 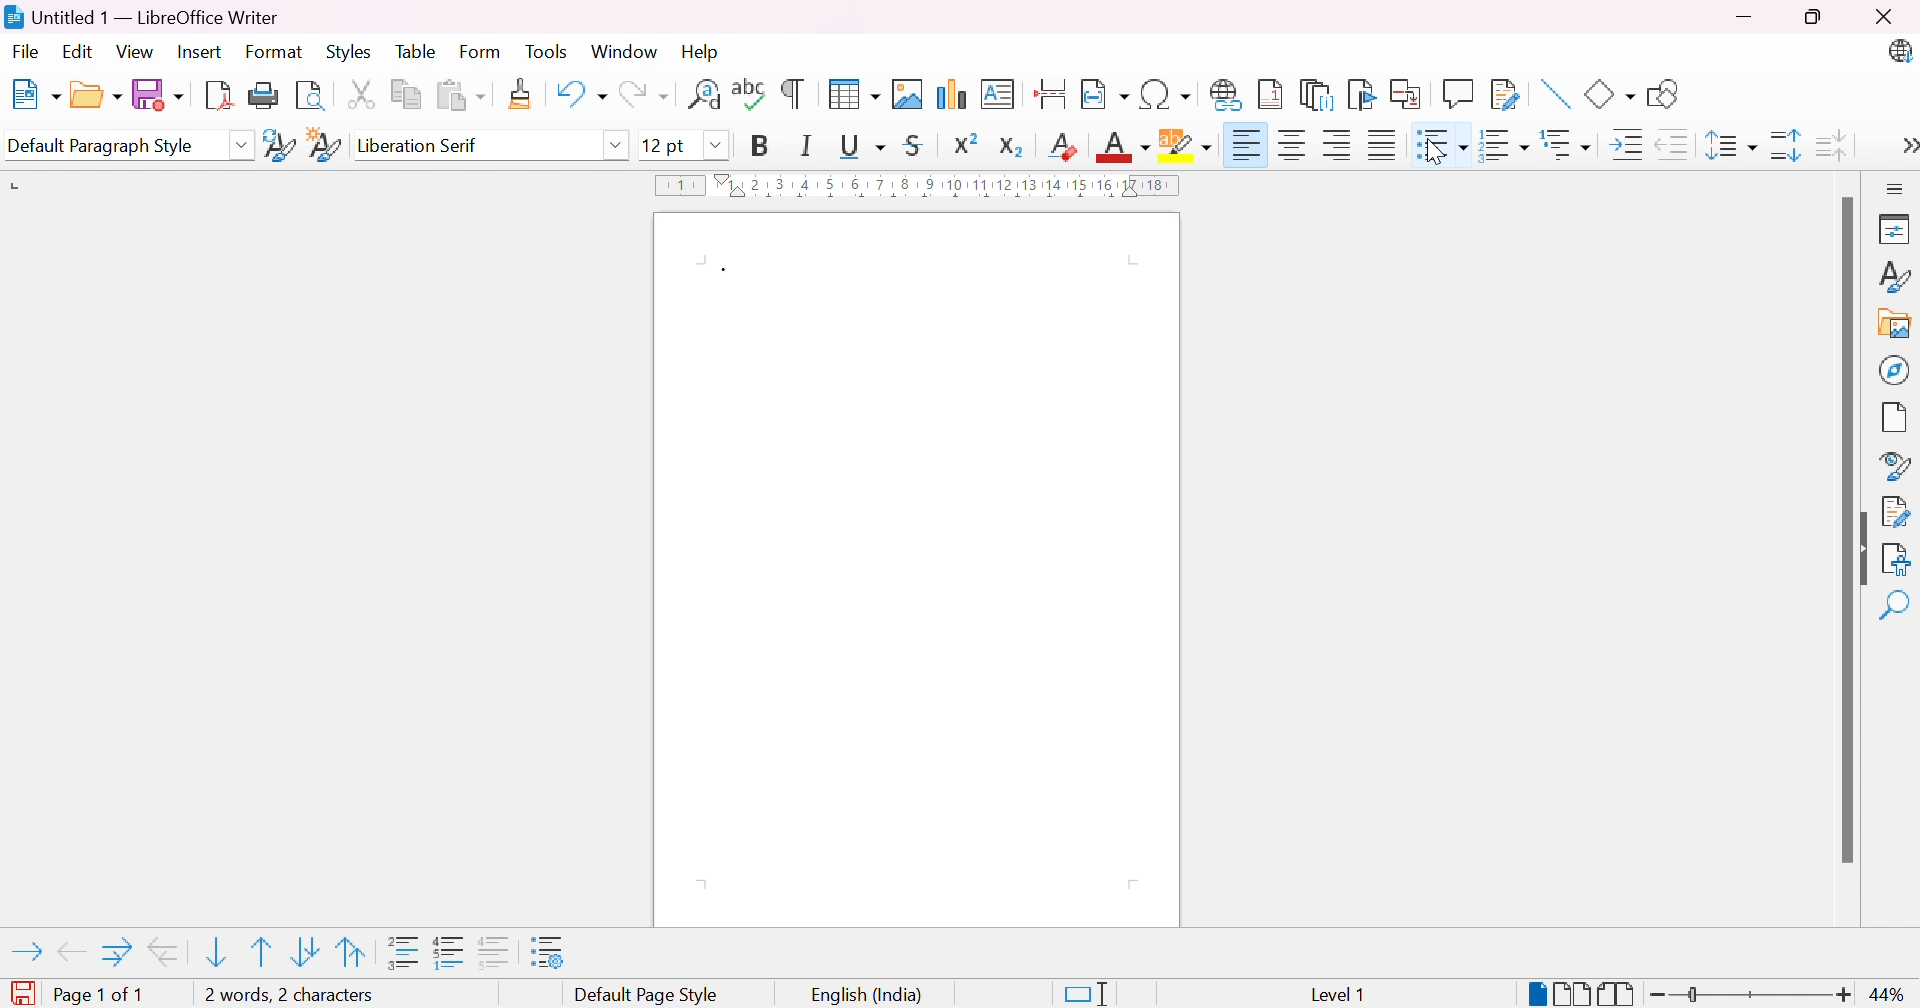 What do you see at coordinates (1063, 150) in the screenshot?
I see `Clear direct formatting` at bounding box center [1063, 150].